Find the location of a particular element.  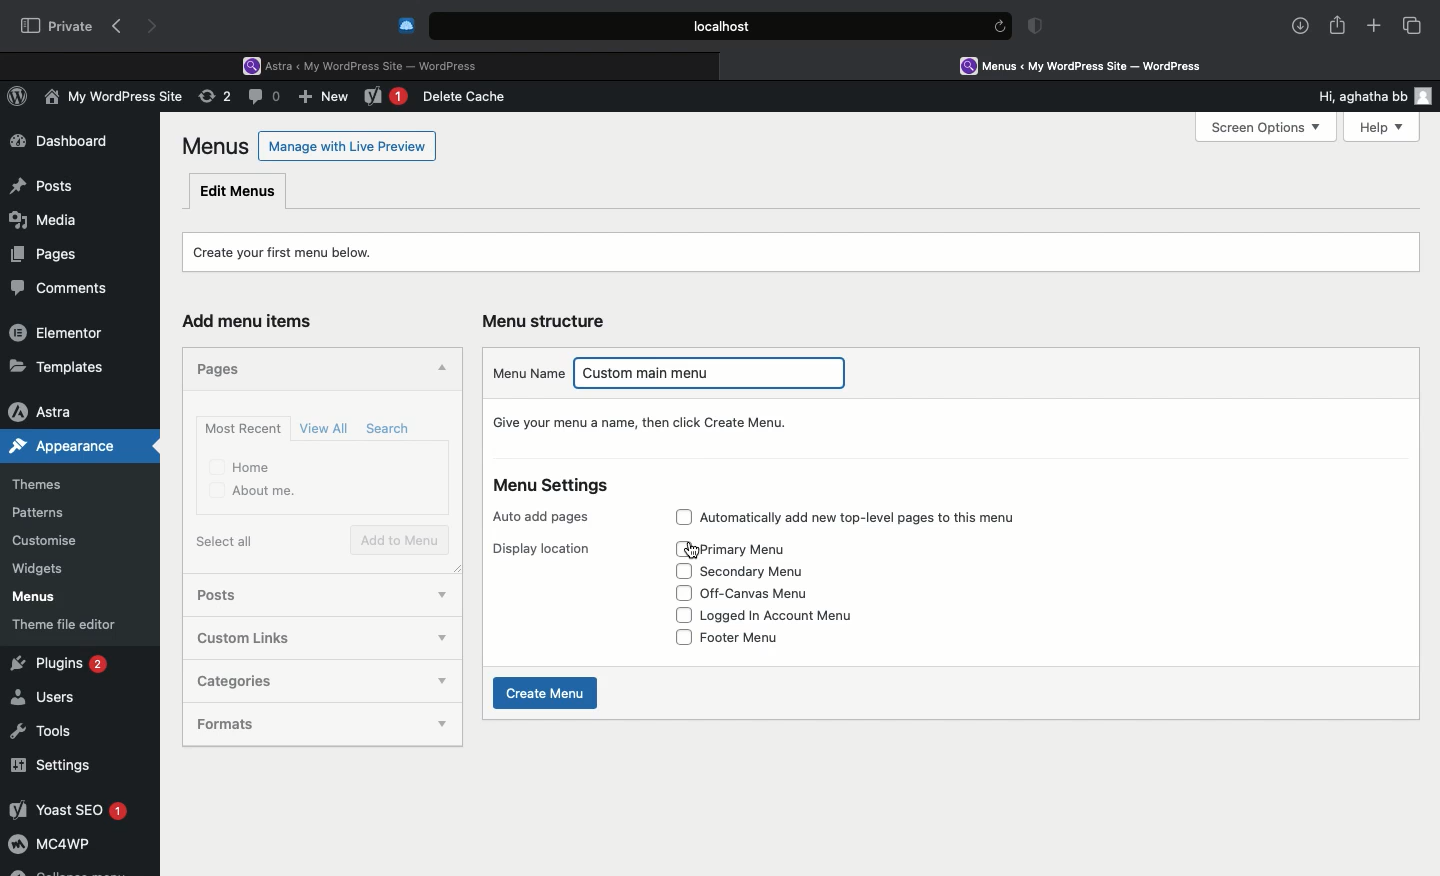

Custom links is located at coordinates (292, 637).